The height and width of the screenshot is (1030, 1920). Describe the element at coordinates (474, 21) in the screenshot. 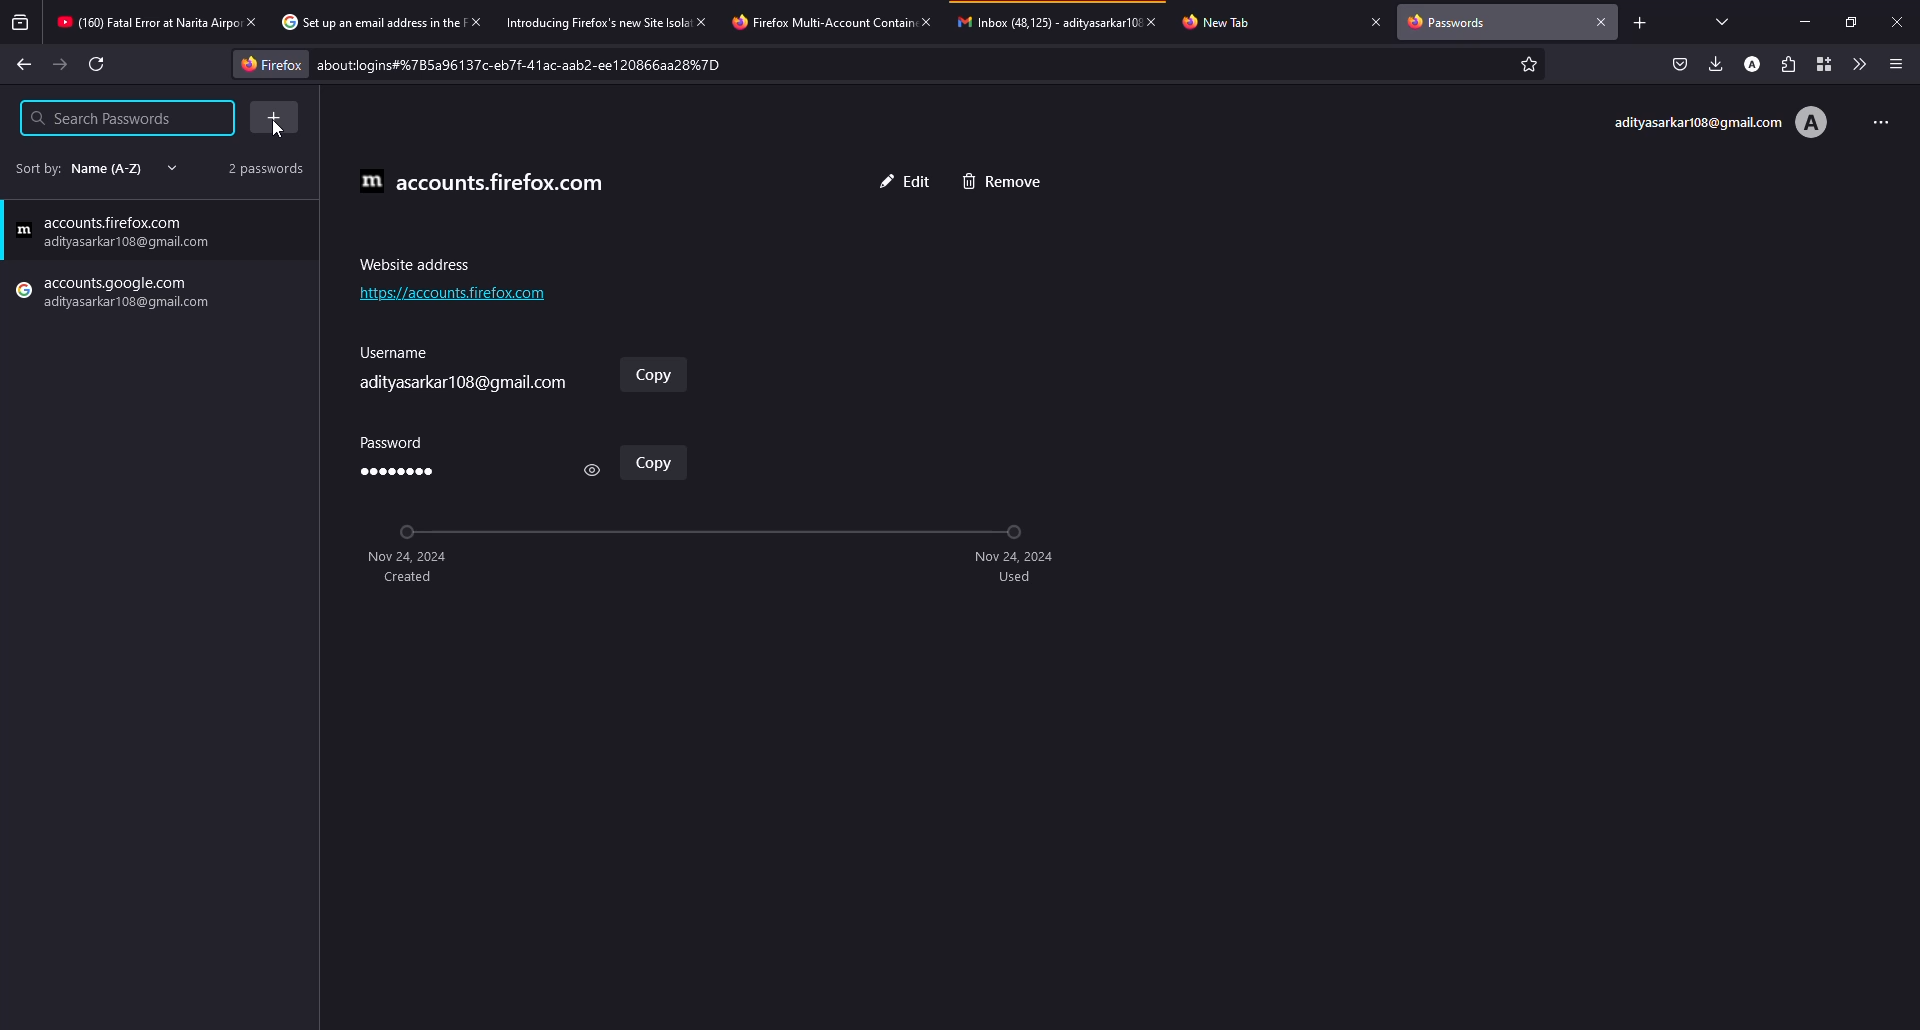

I see `close` at that location.